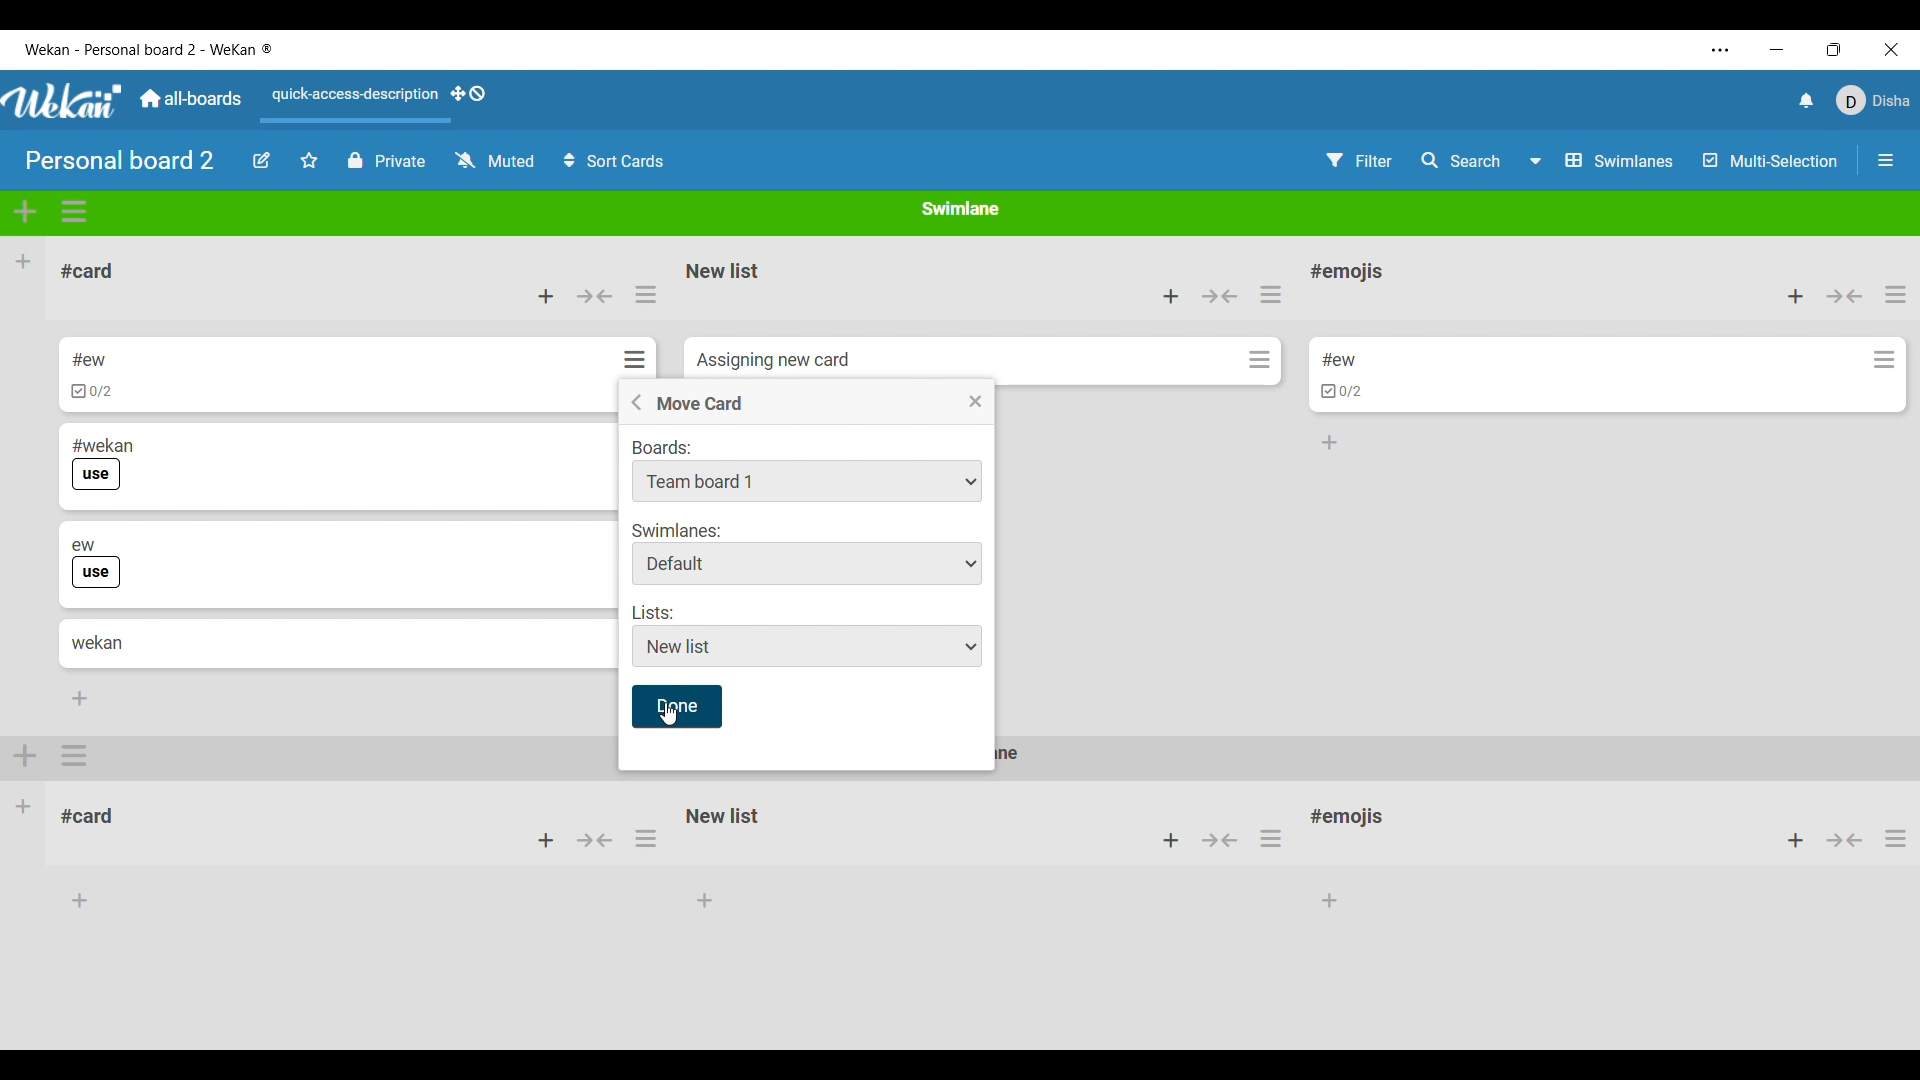 The image size is (1920, 1080). Describe the element at coordinates (1796, 297) in the screenshot. I see `Add card to top of list` at that location.